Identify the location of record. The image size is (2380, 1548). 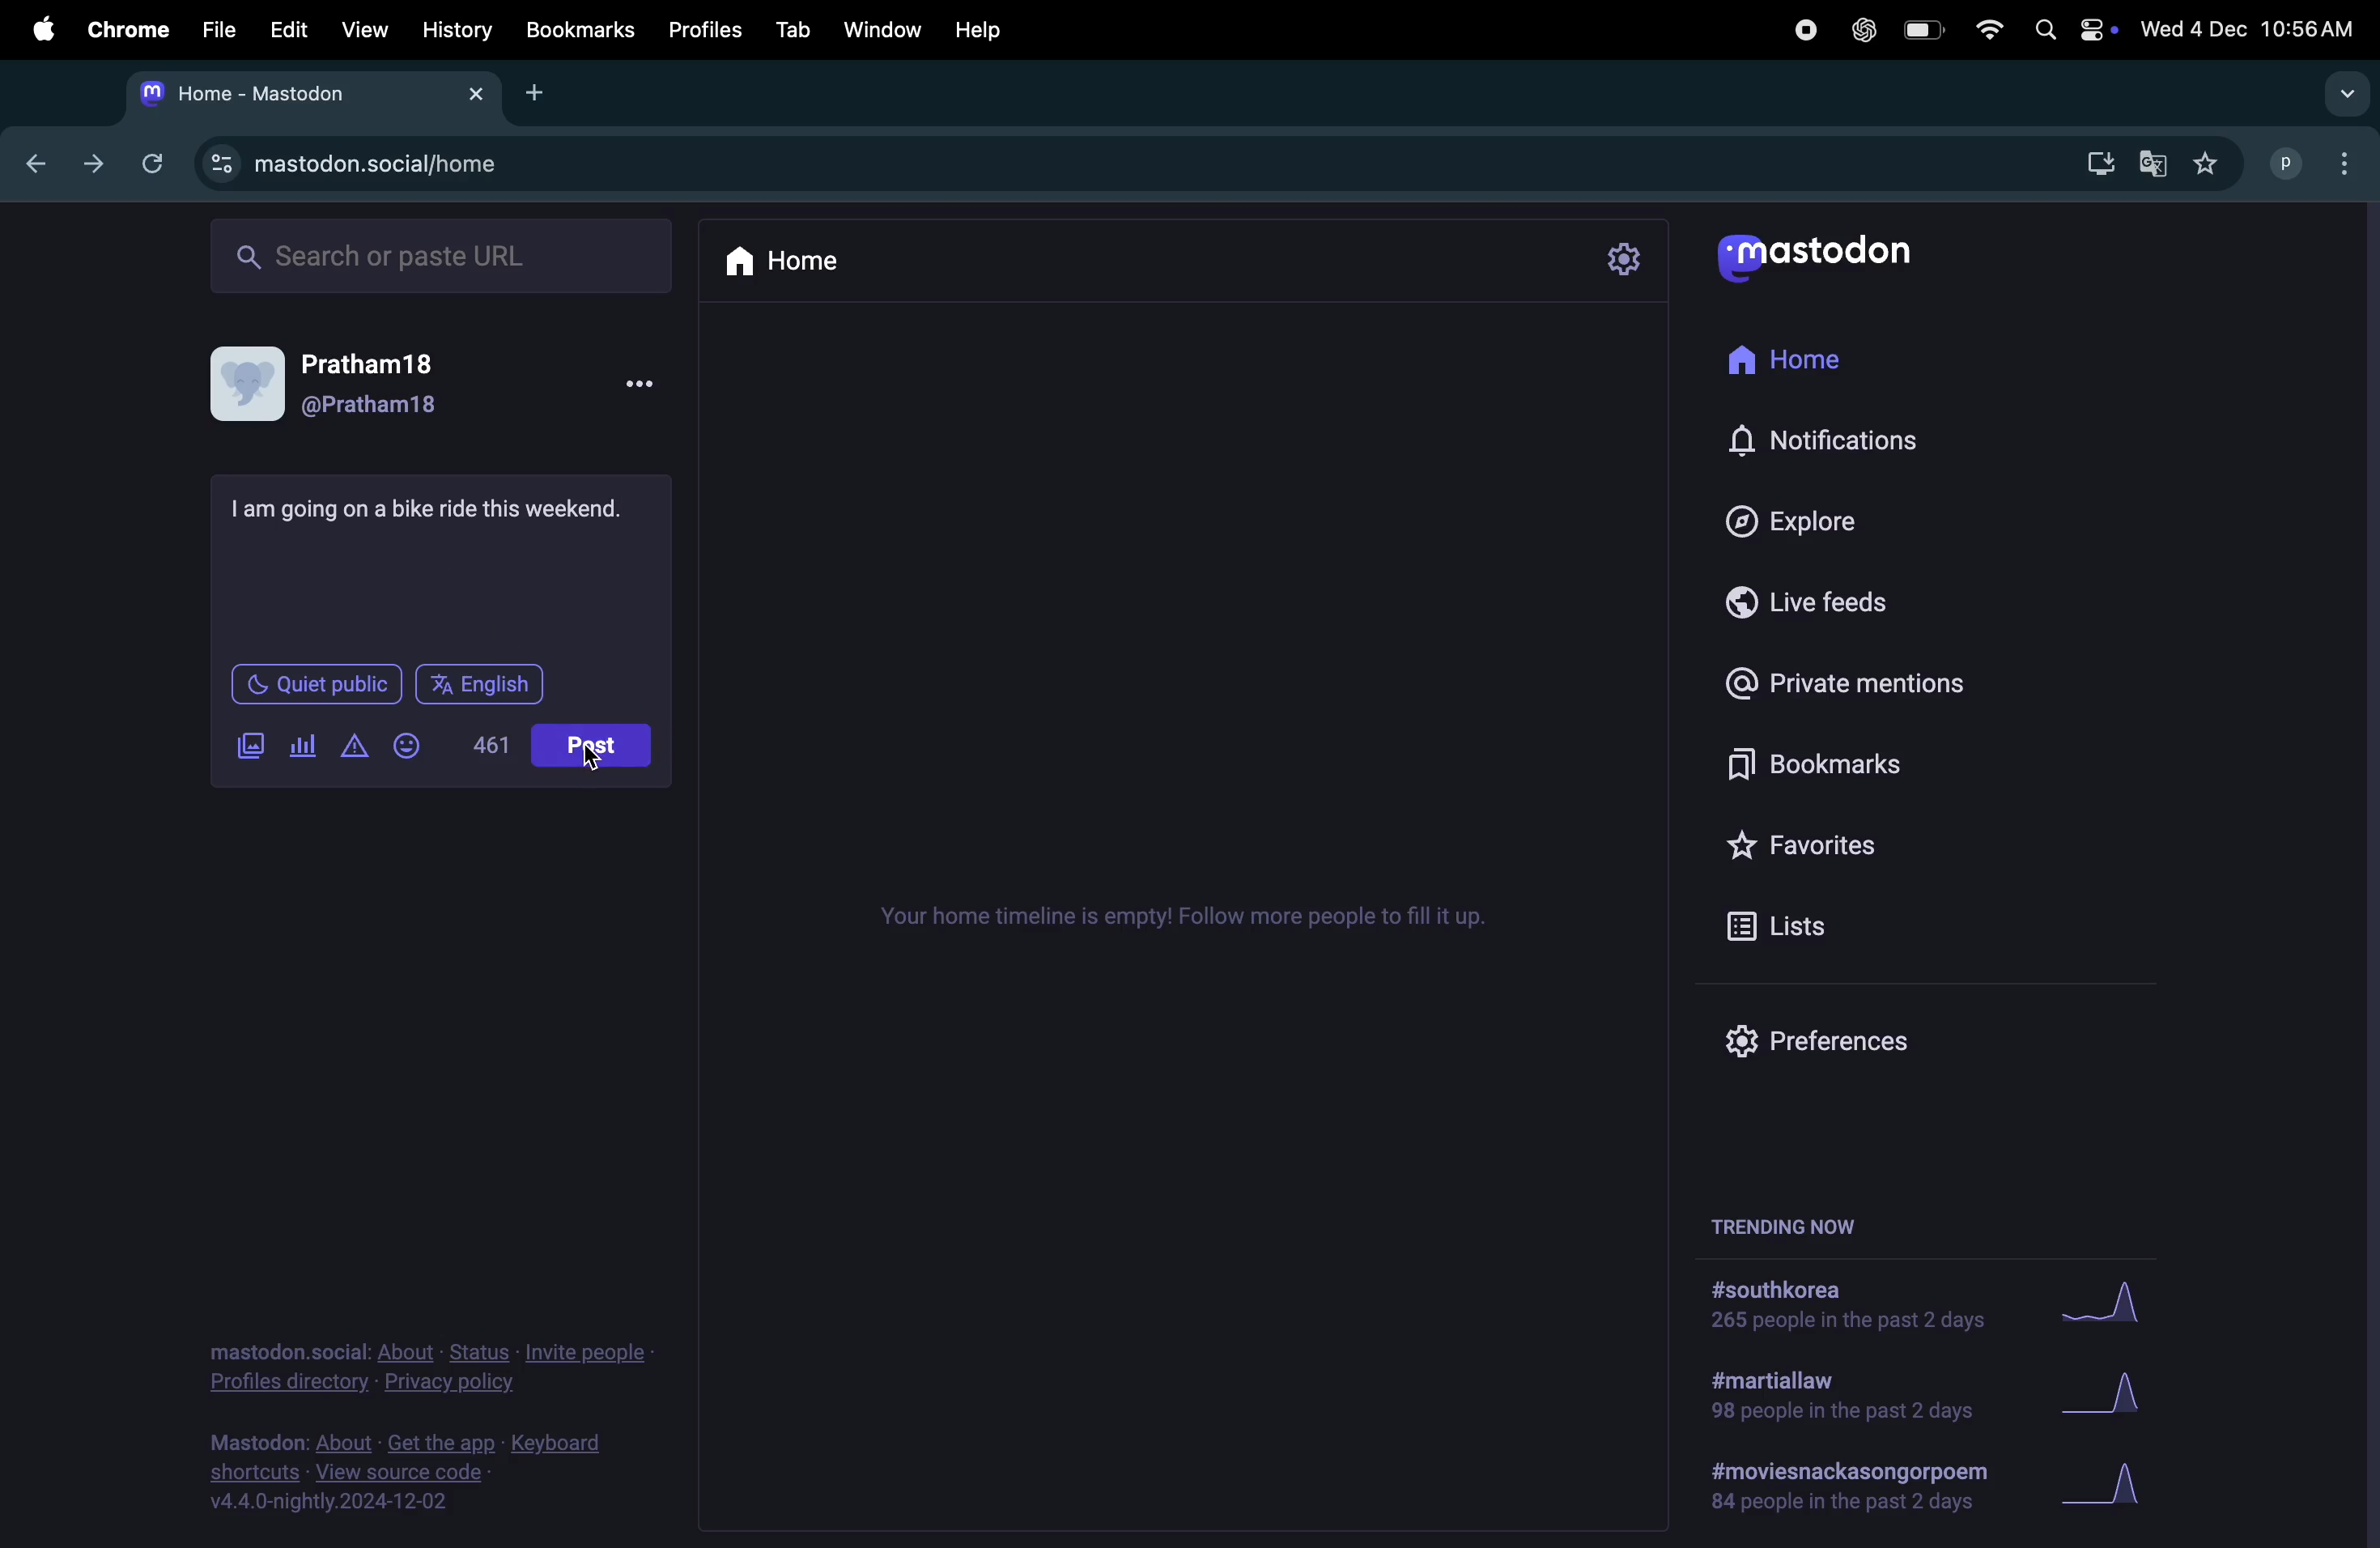
(1799, 29).